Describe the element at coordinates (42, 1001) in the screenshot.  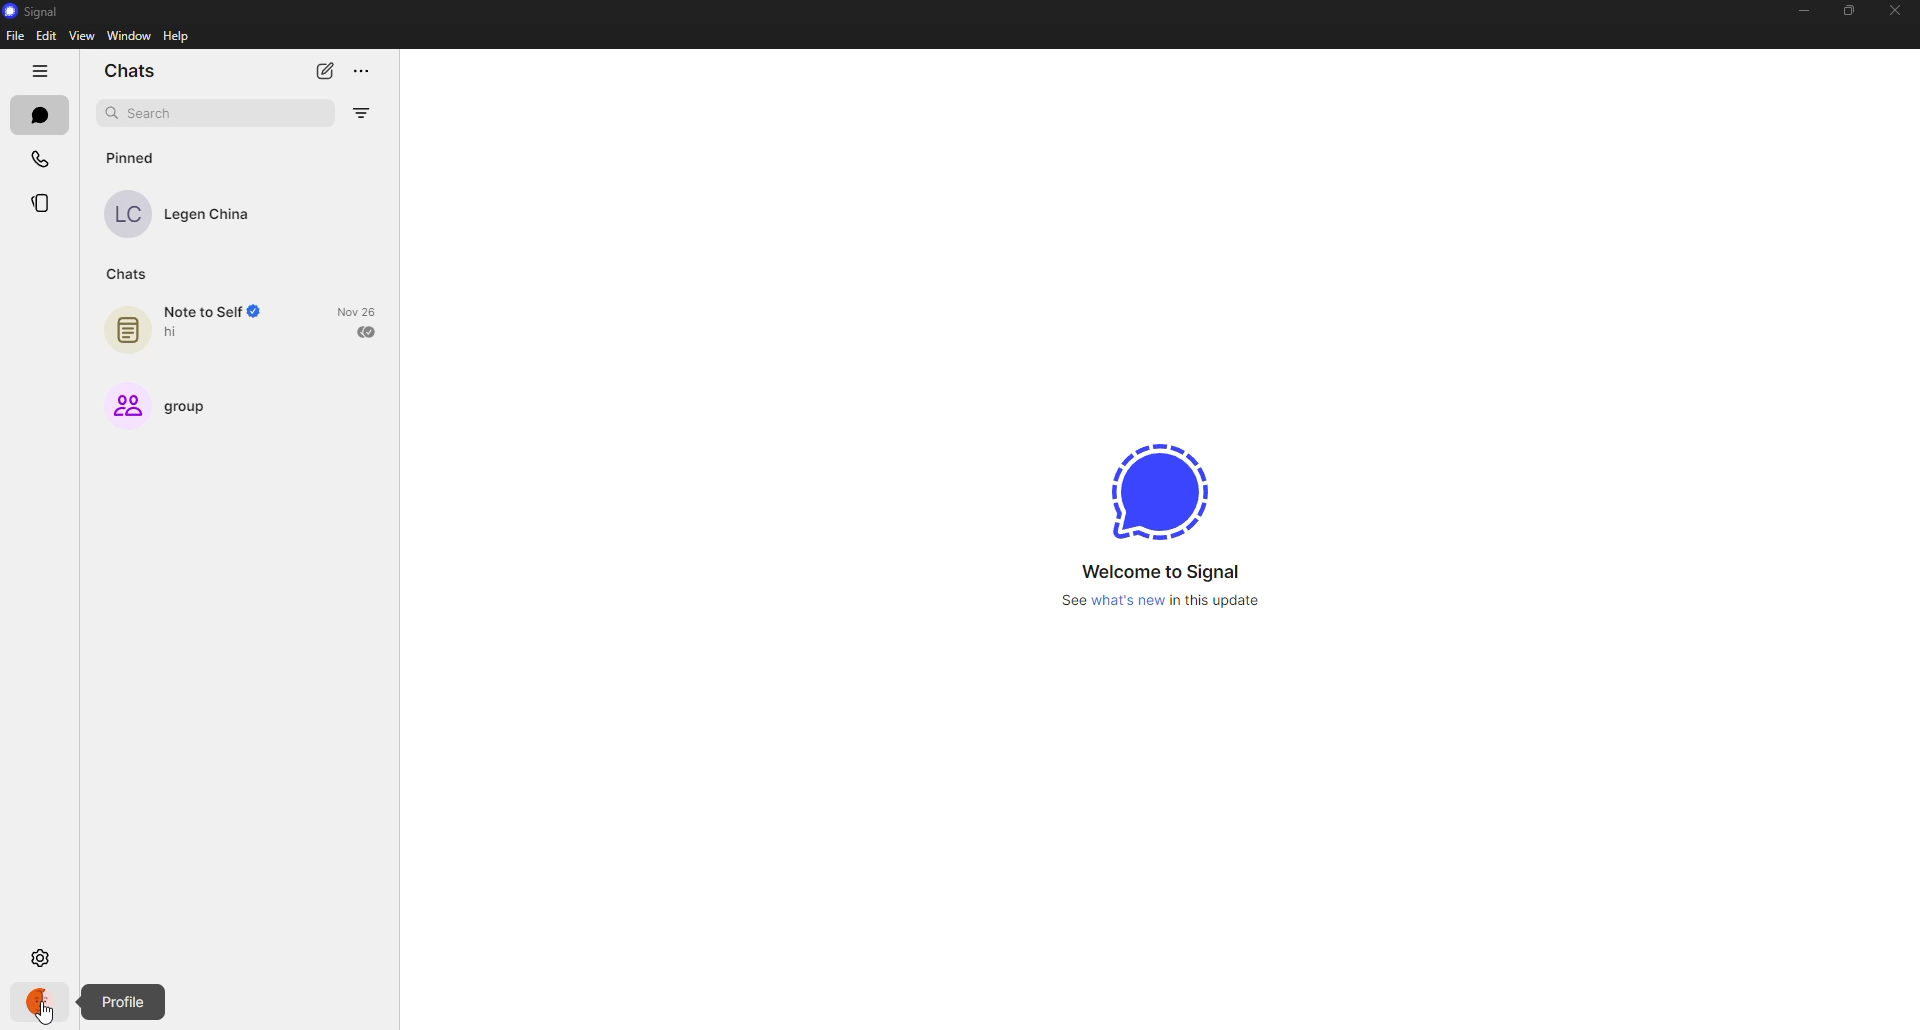
I see `profile` at that location.